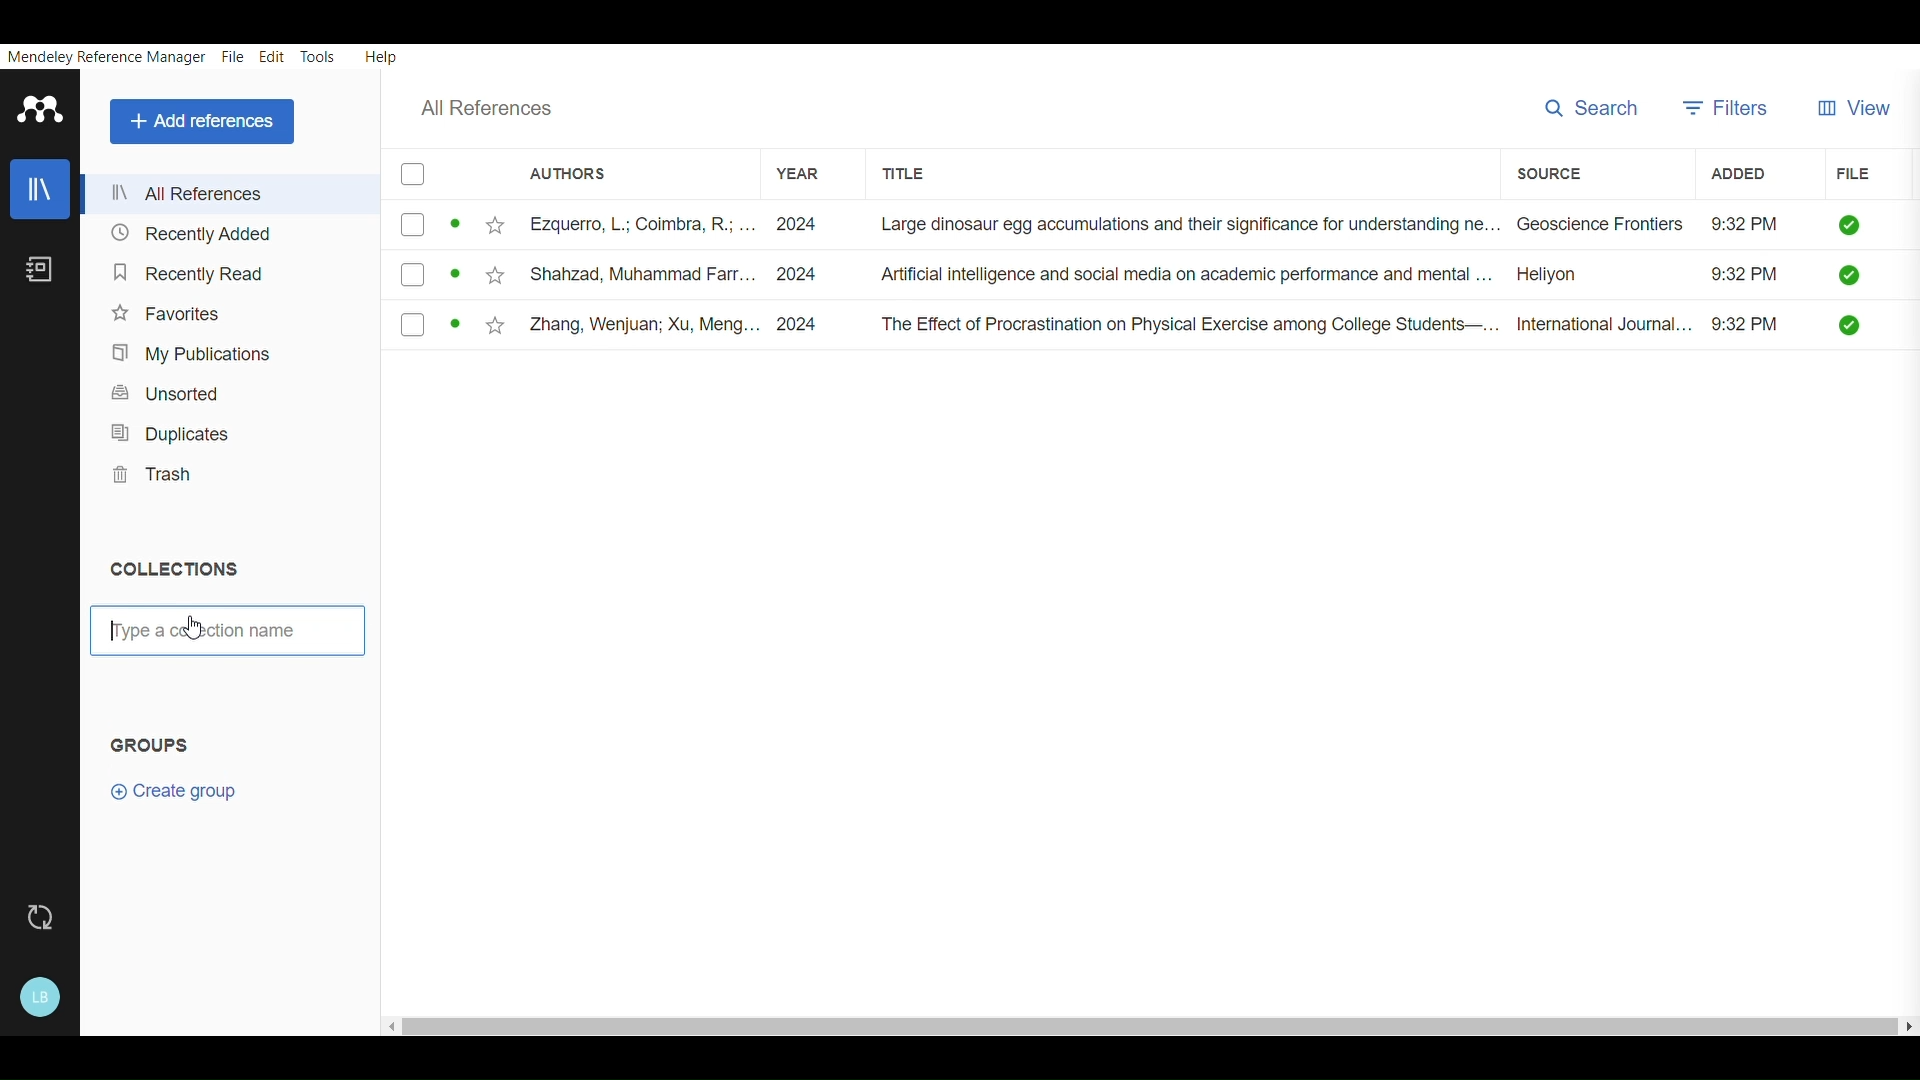  Describe the element at coordinates (318, 55) in the screenshot. I see `Tools` at that location.